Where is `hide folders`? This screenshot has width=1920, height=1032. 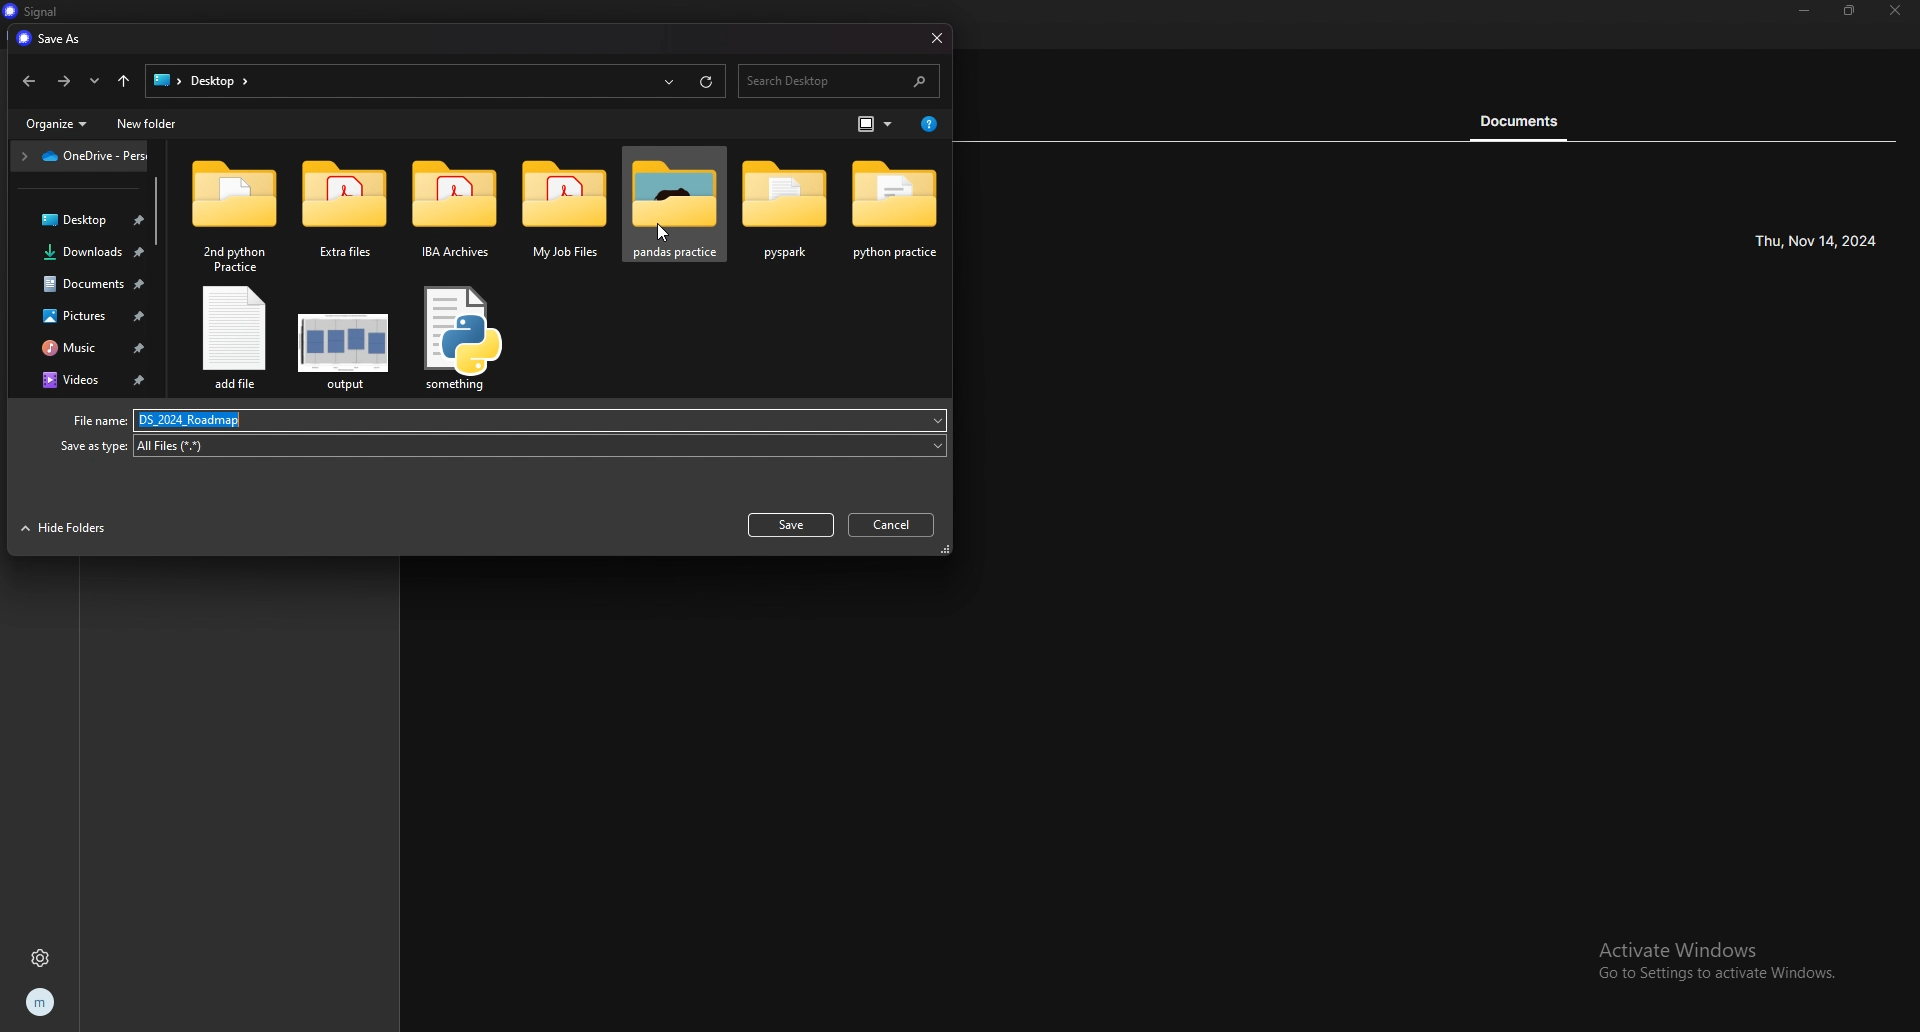 hide folders is located at coordinates (69, 527).